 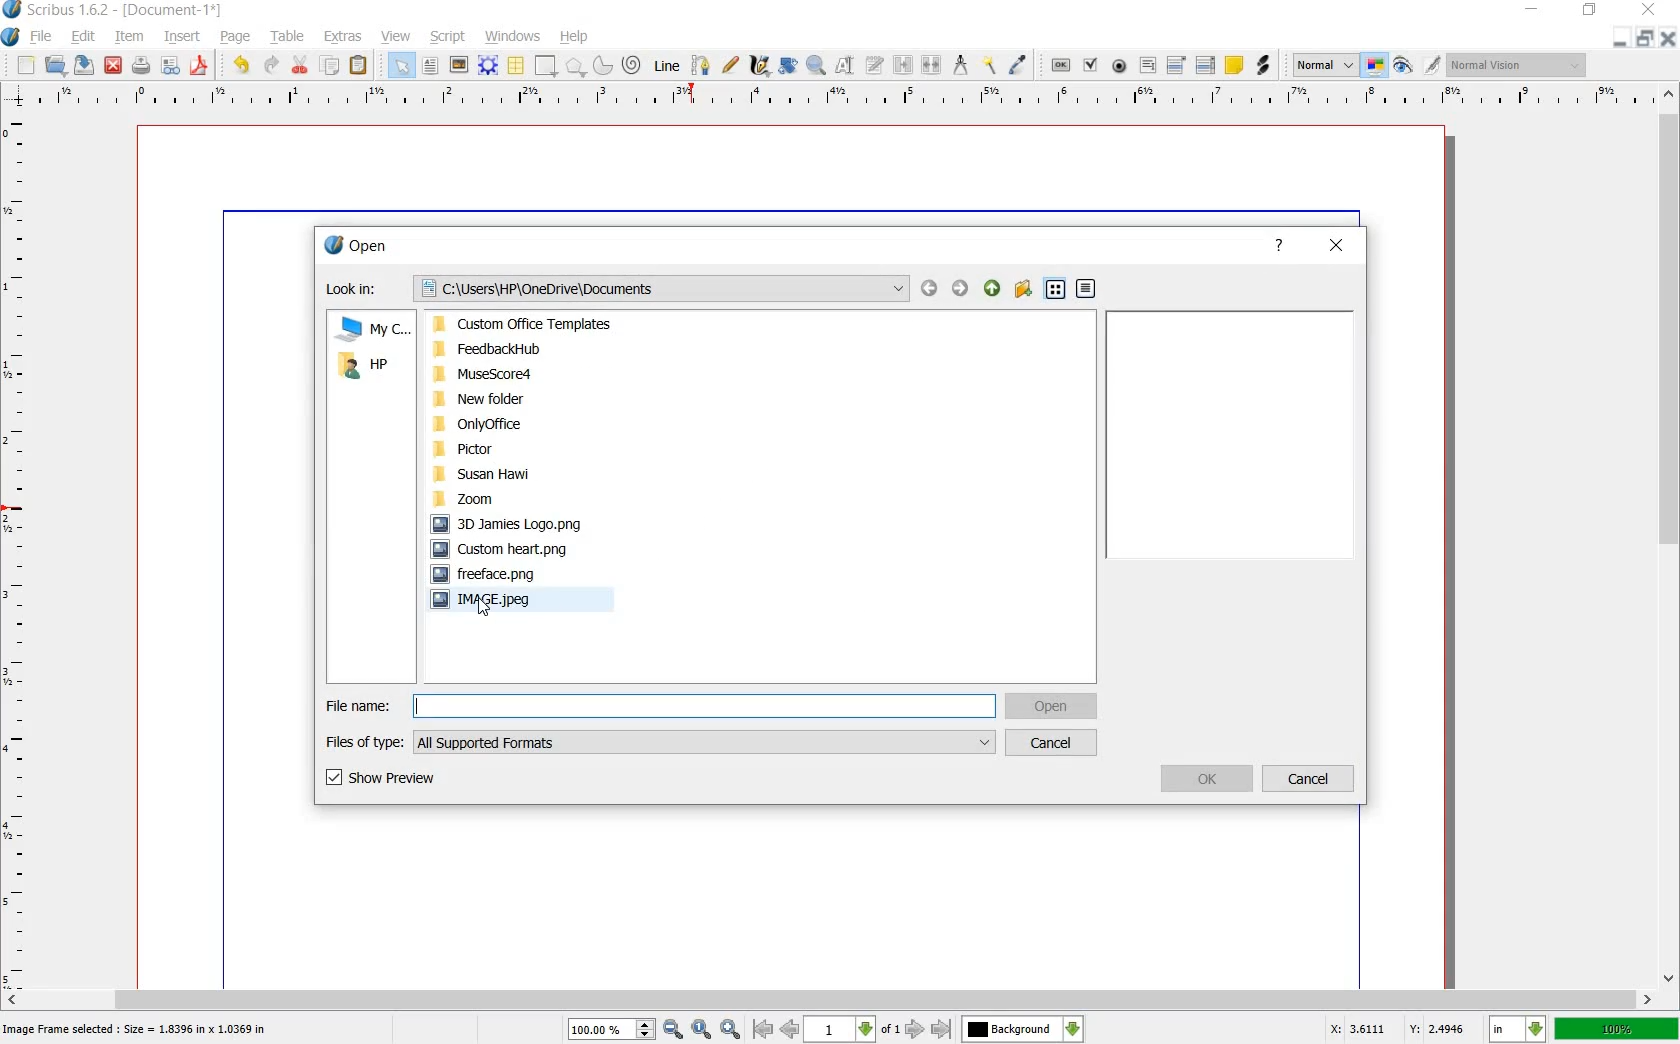 What do you see at coordinates (10, 37) in the screenshot?
I see `Application logo` at bounding box center [10, 37].